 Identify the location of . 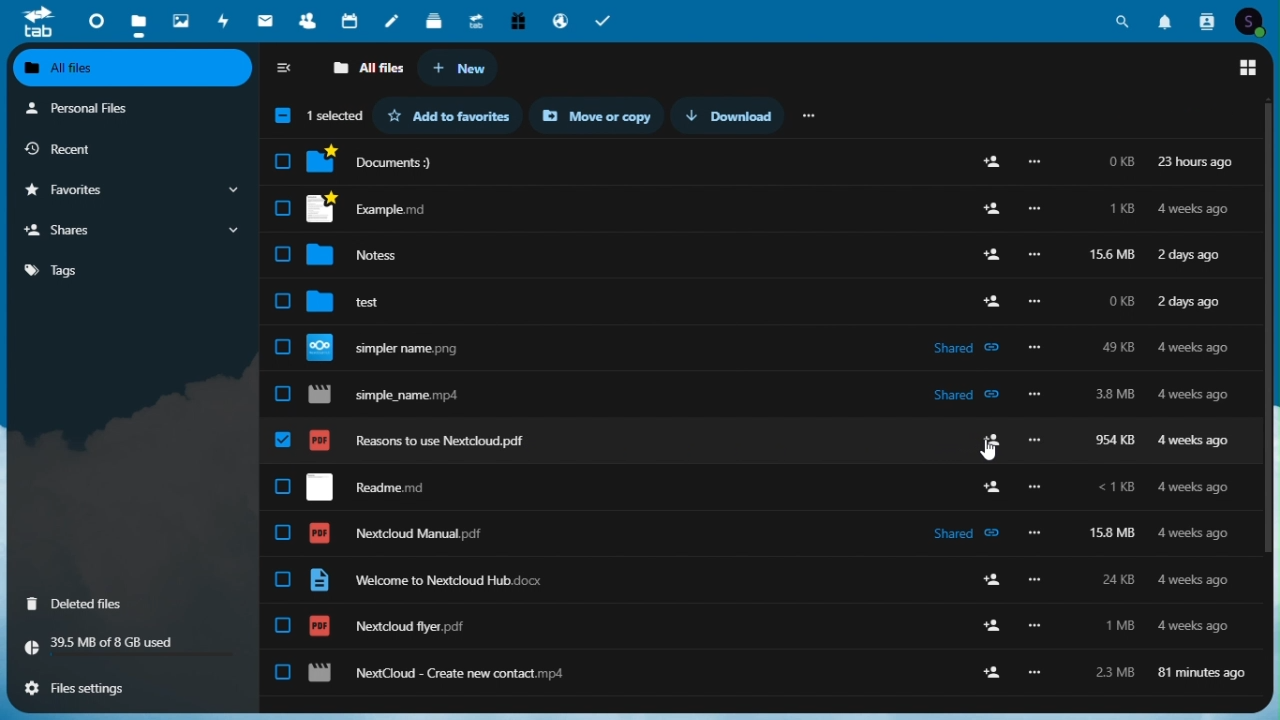
(1035, 349).